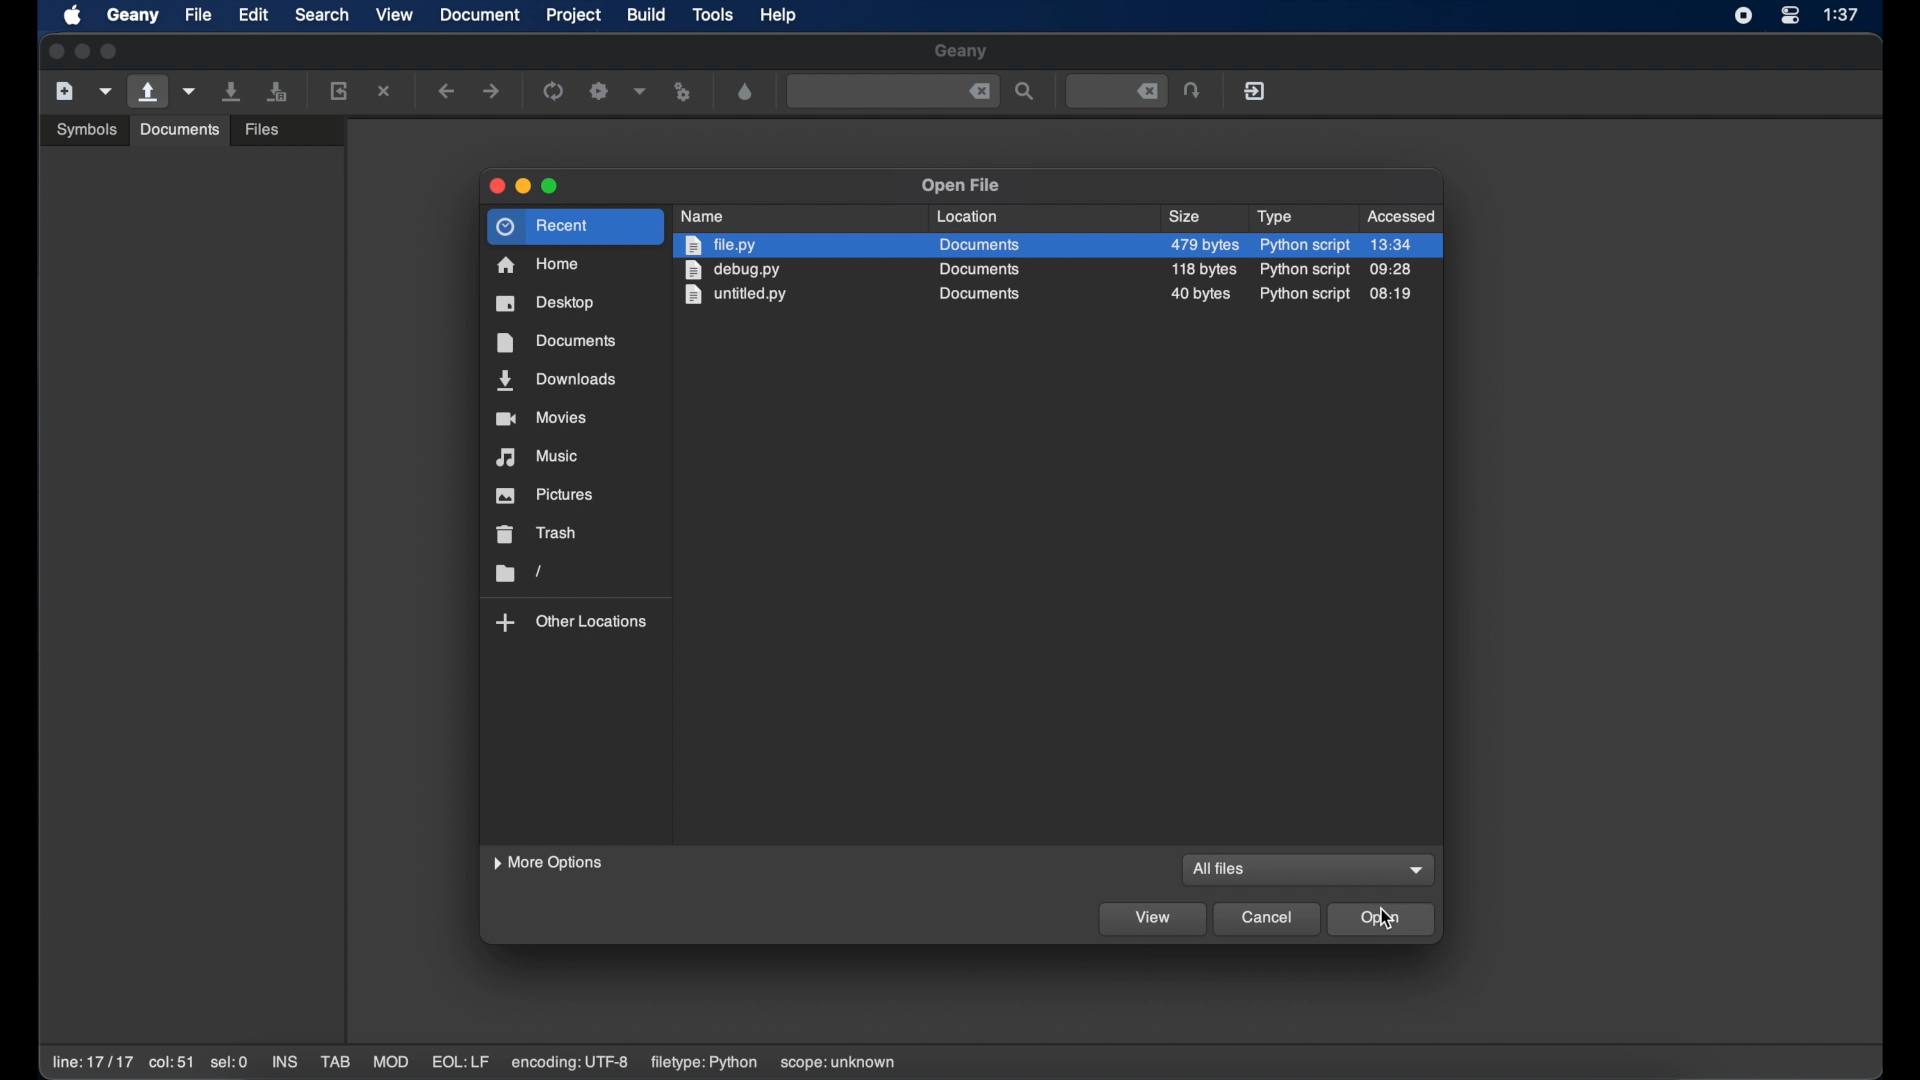 This screenshot has height=1080, width=1920. I want to click on downloads, so click(557, 381).